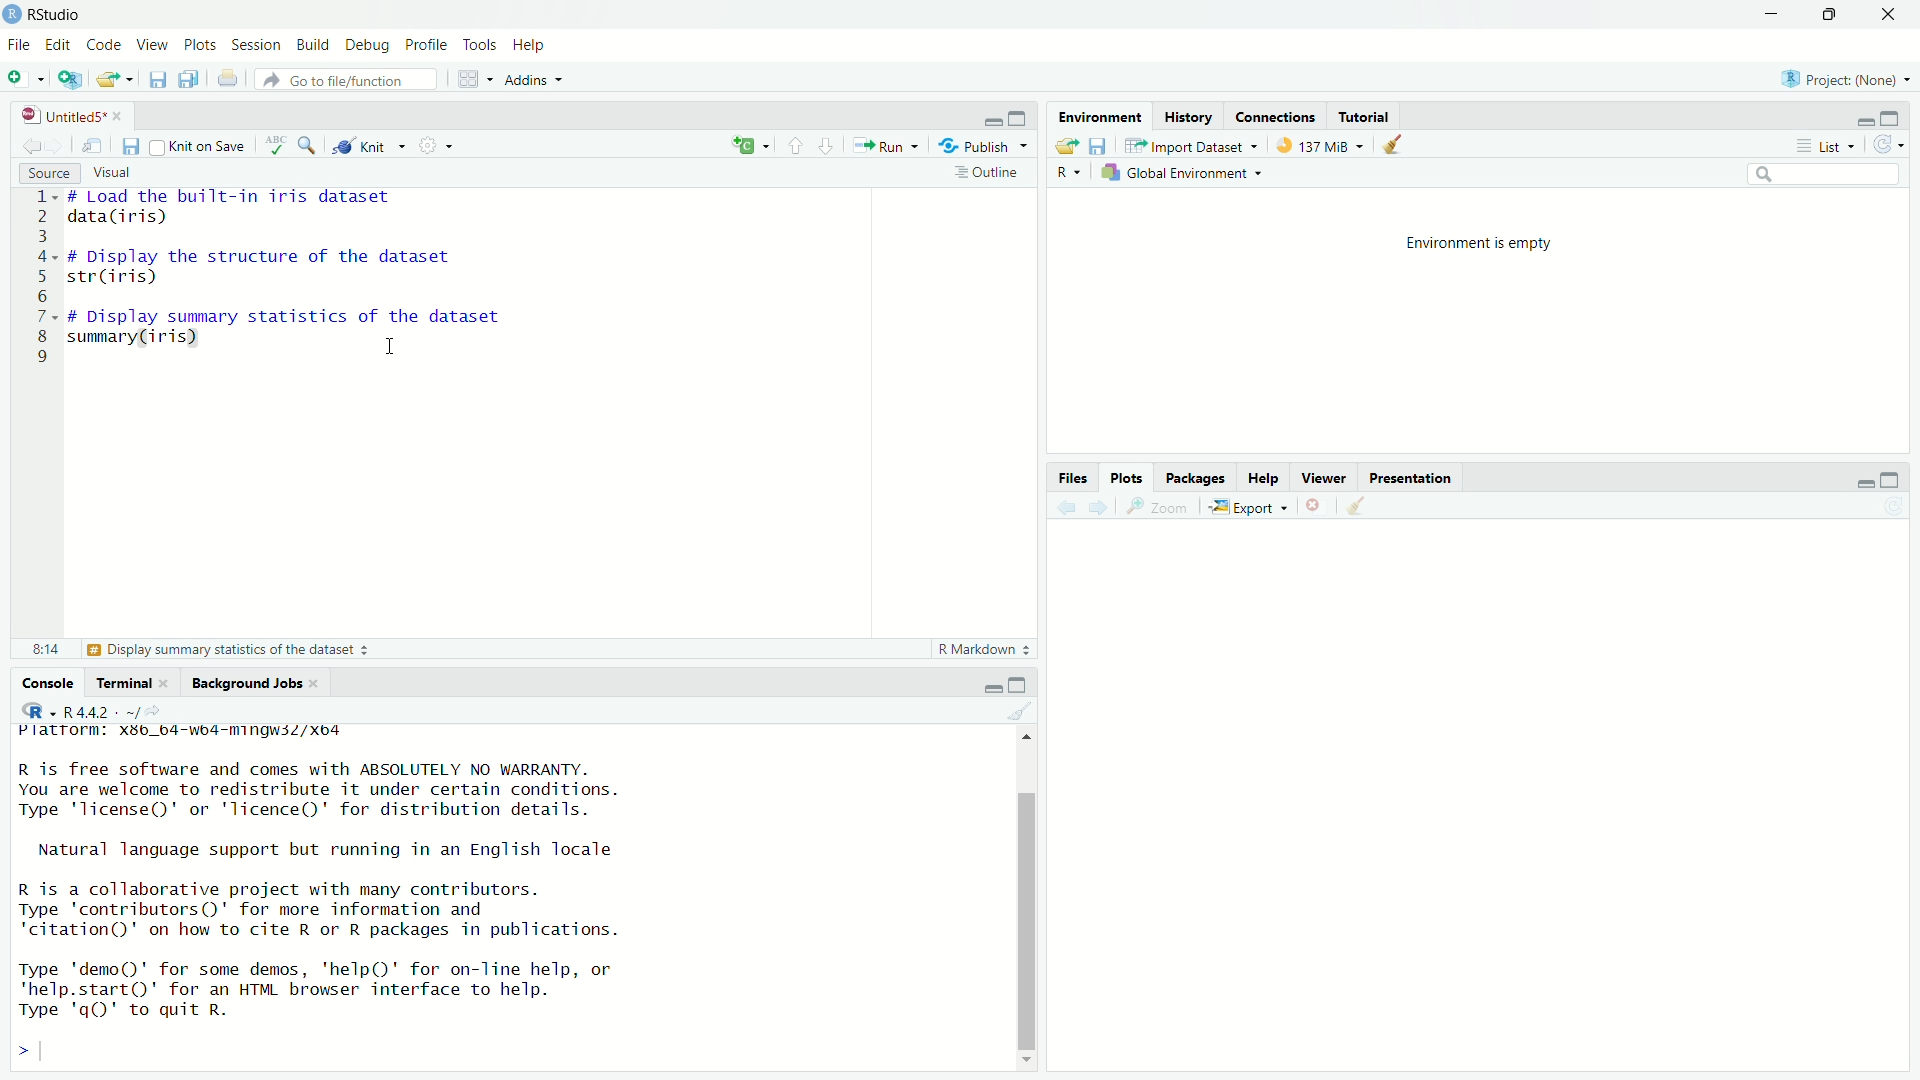 This screenshot has height=1080, width=1920. Describe the element at coordinates (60, 45) in the screenshot. I see `Edit` at that location.